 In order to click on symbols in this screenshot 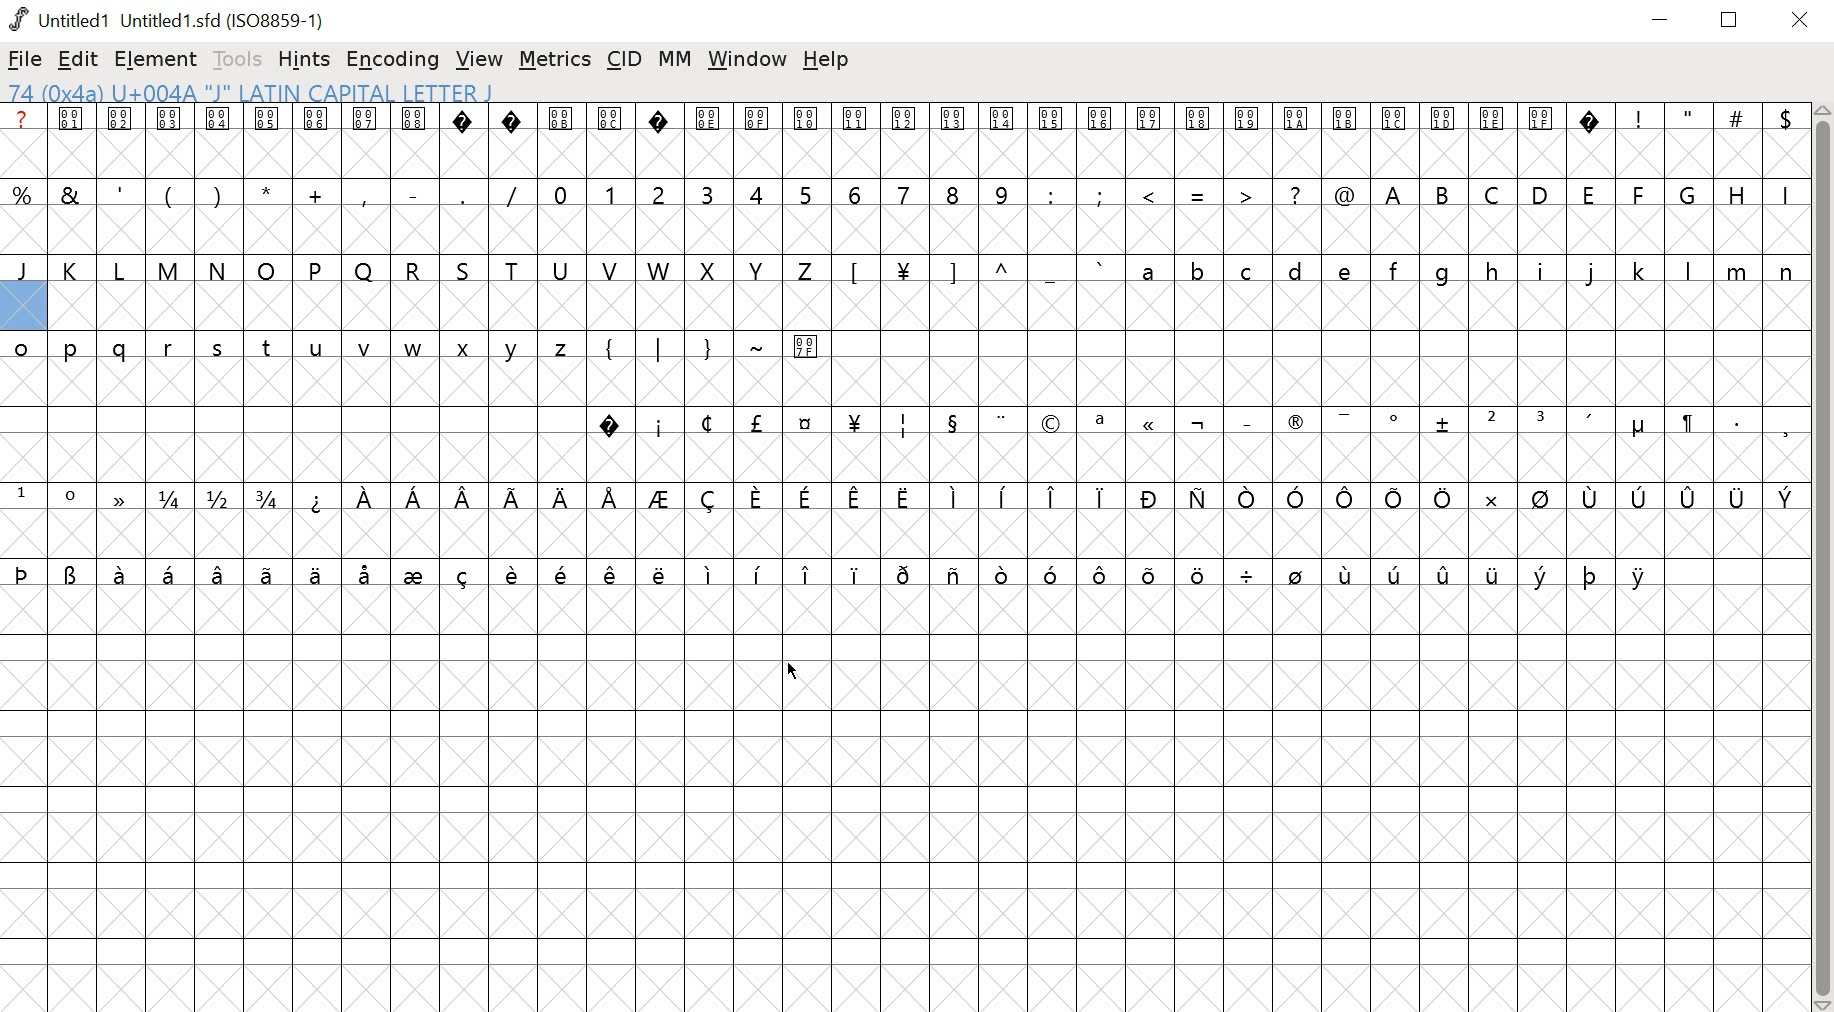, I will do `click(836, 575)`.